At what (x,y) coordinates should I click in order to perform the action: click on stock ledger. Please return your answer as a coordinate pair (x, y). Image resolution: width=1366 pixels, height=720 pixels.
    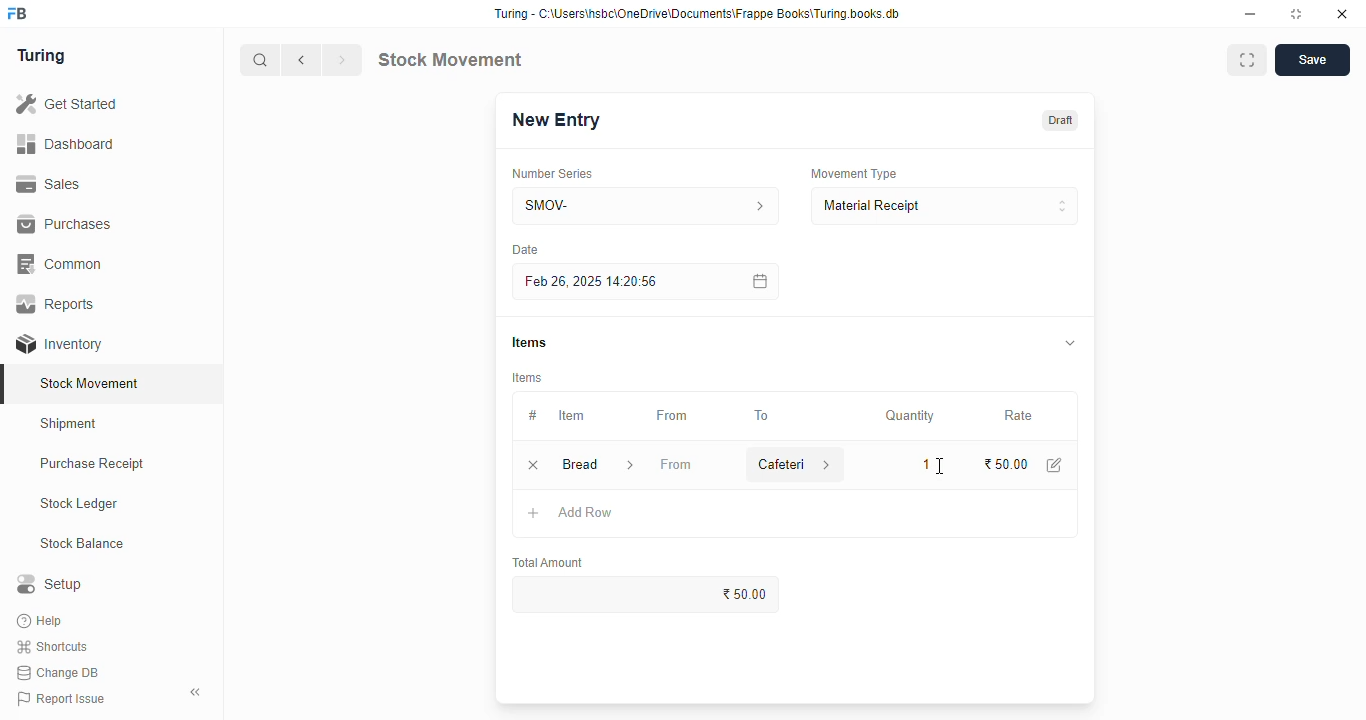
    Looking at the image, I should click on (80, 504).